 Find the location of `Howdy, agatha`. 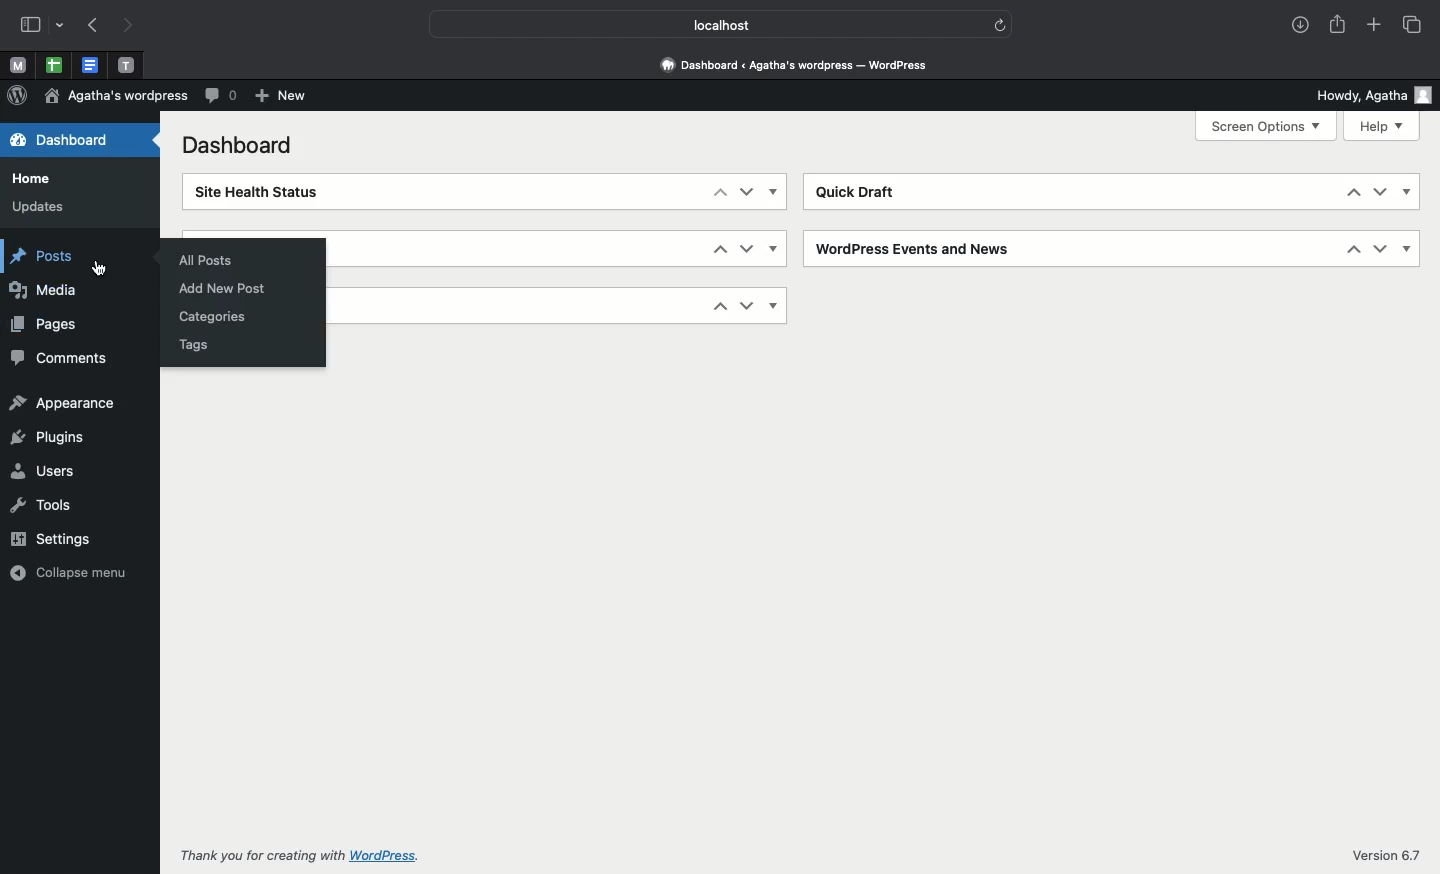

Howdy, agatha is located at coordinates (1371, 92).